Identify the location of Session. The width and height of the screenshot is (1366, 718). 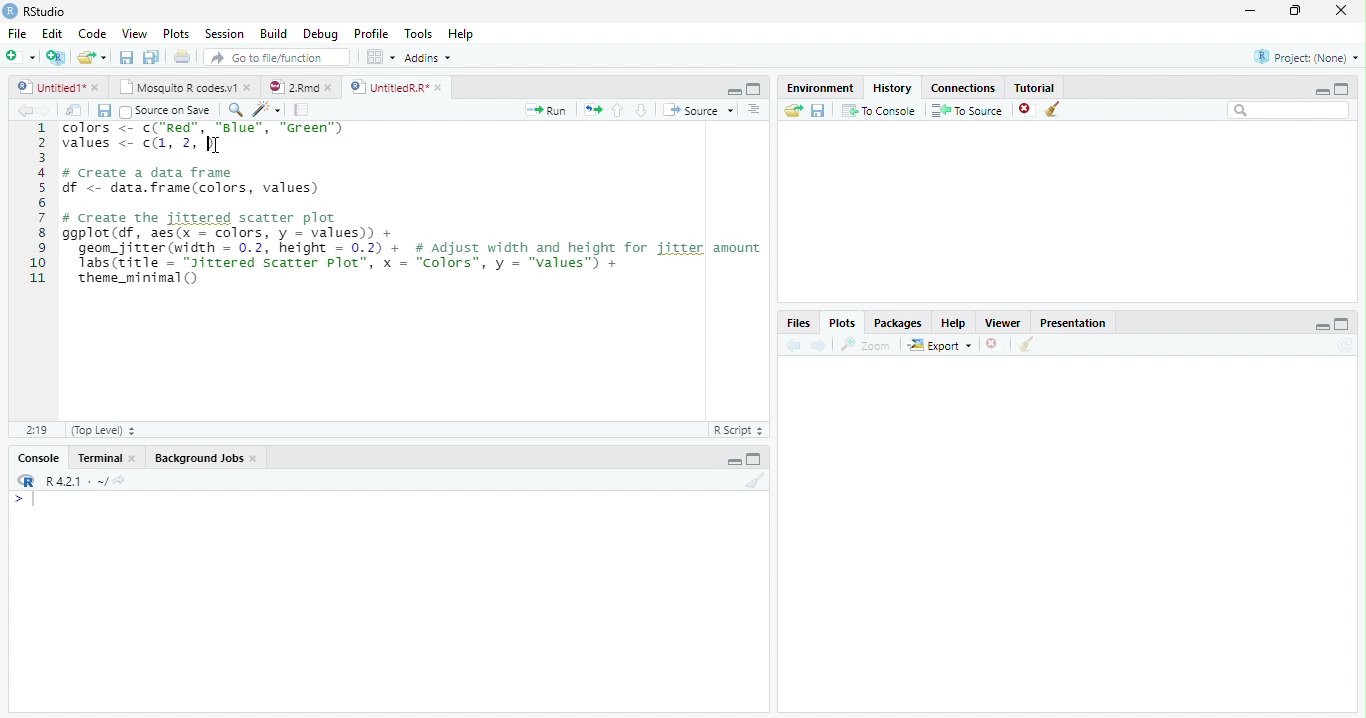
(224, 33).